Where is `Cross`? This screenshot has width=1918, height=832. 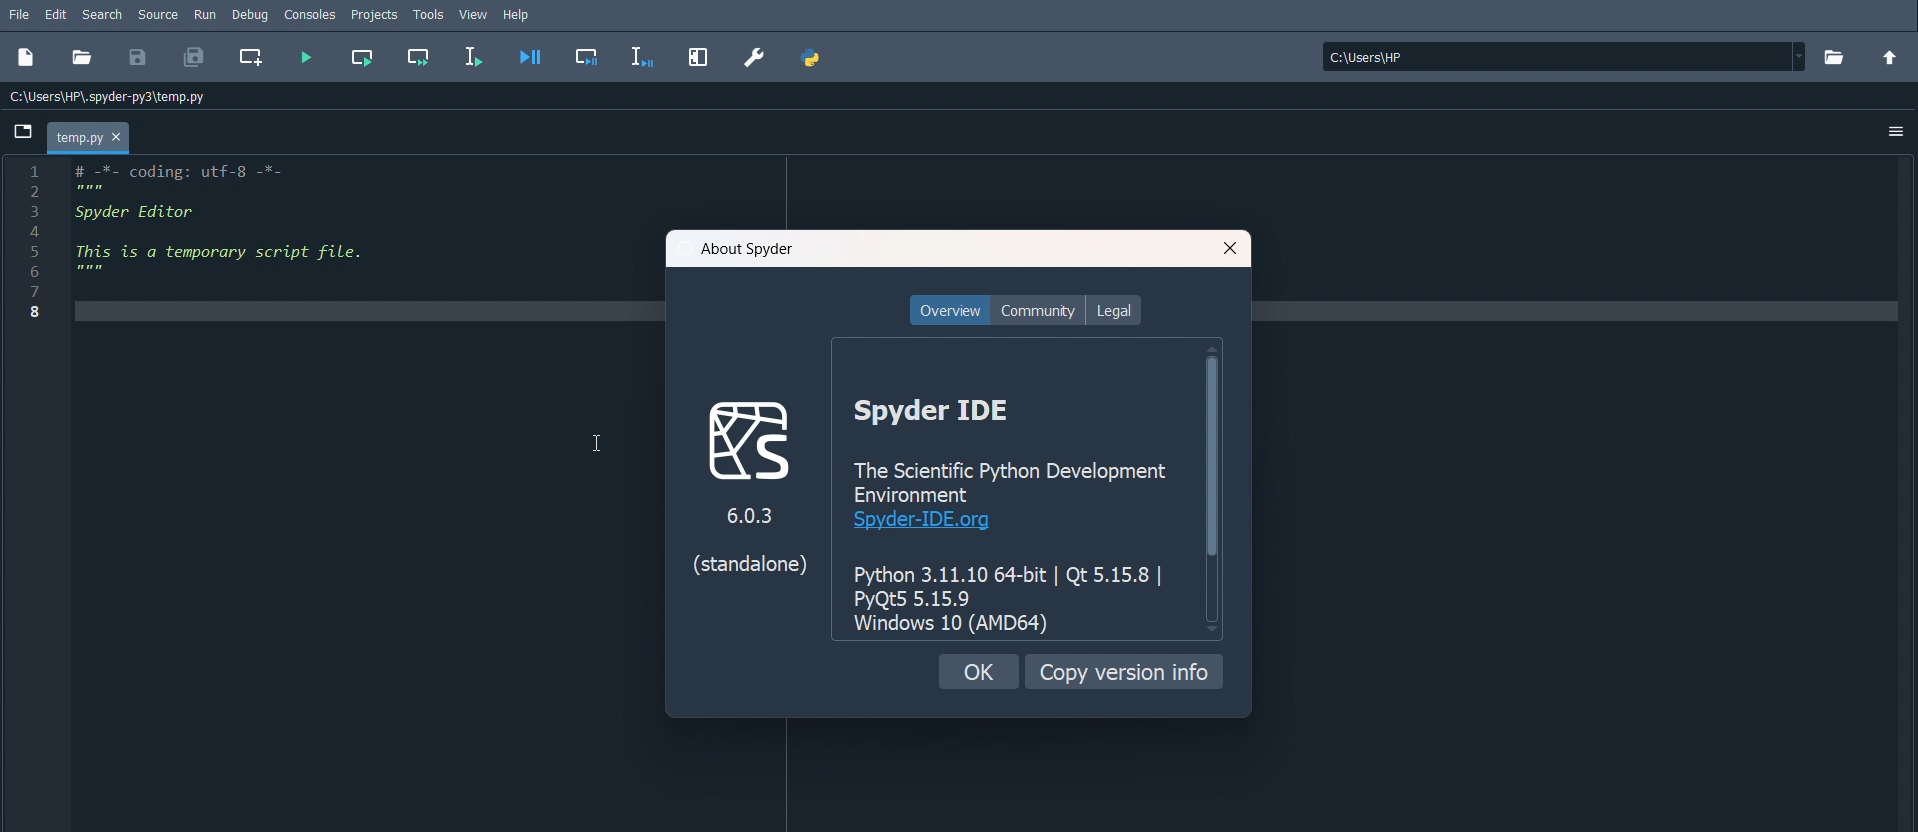 Cross is located at coordinates (1232, 248).